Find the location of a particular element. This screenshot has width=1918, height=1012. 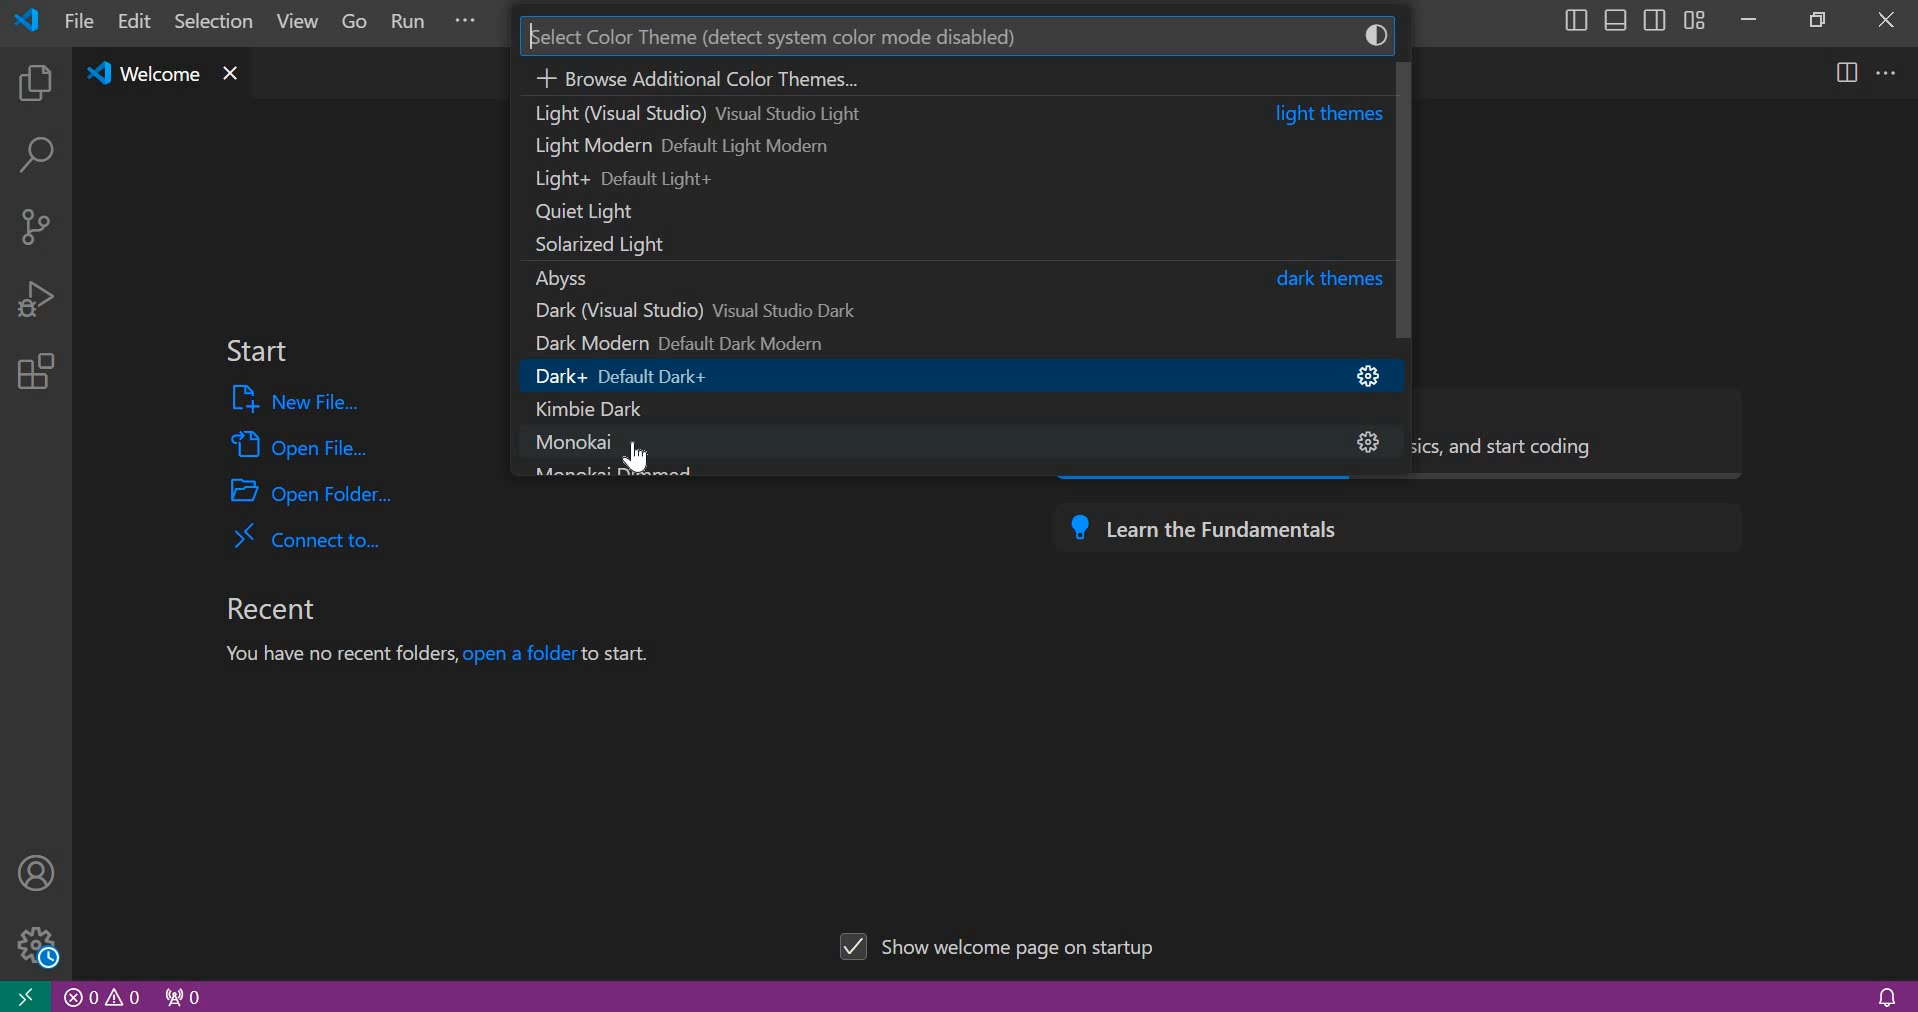

split editor right is located at coordinates (1848, 72).